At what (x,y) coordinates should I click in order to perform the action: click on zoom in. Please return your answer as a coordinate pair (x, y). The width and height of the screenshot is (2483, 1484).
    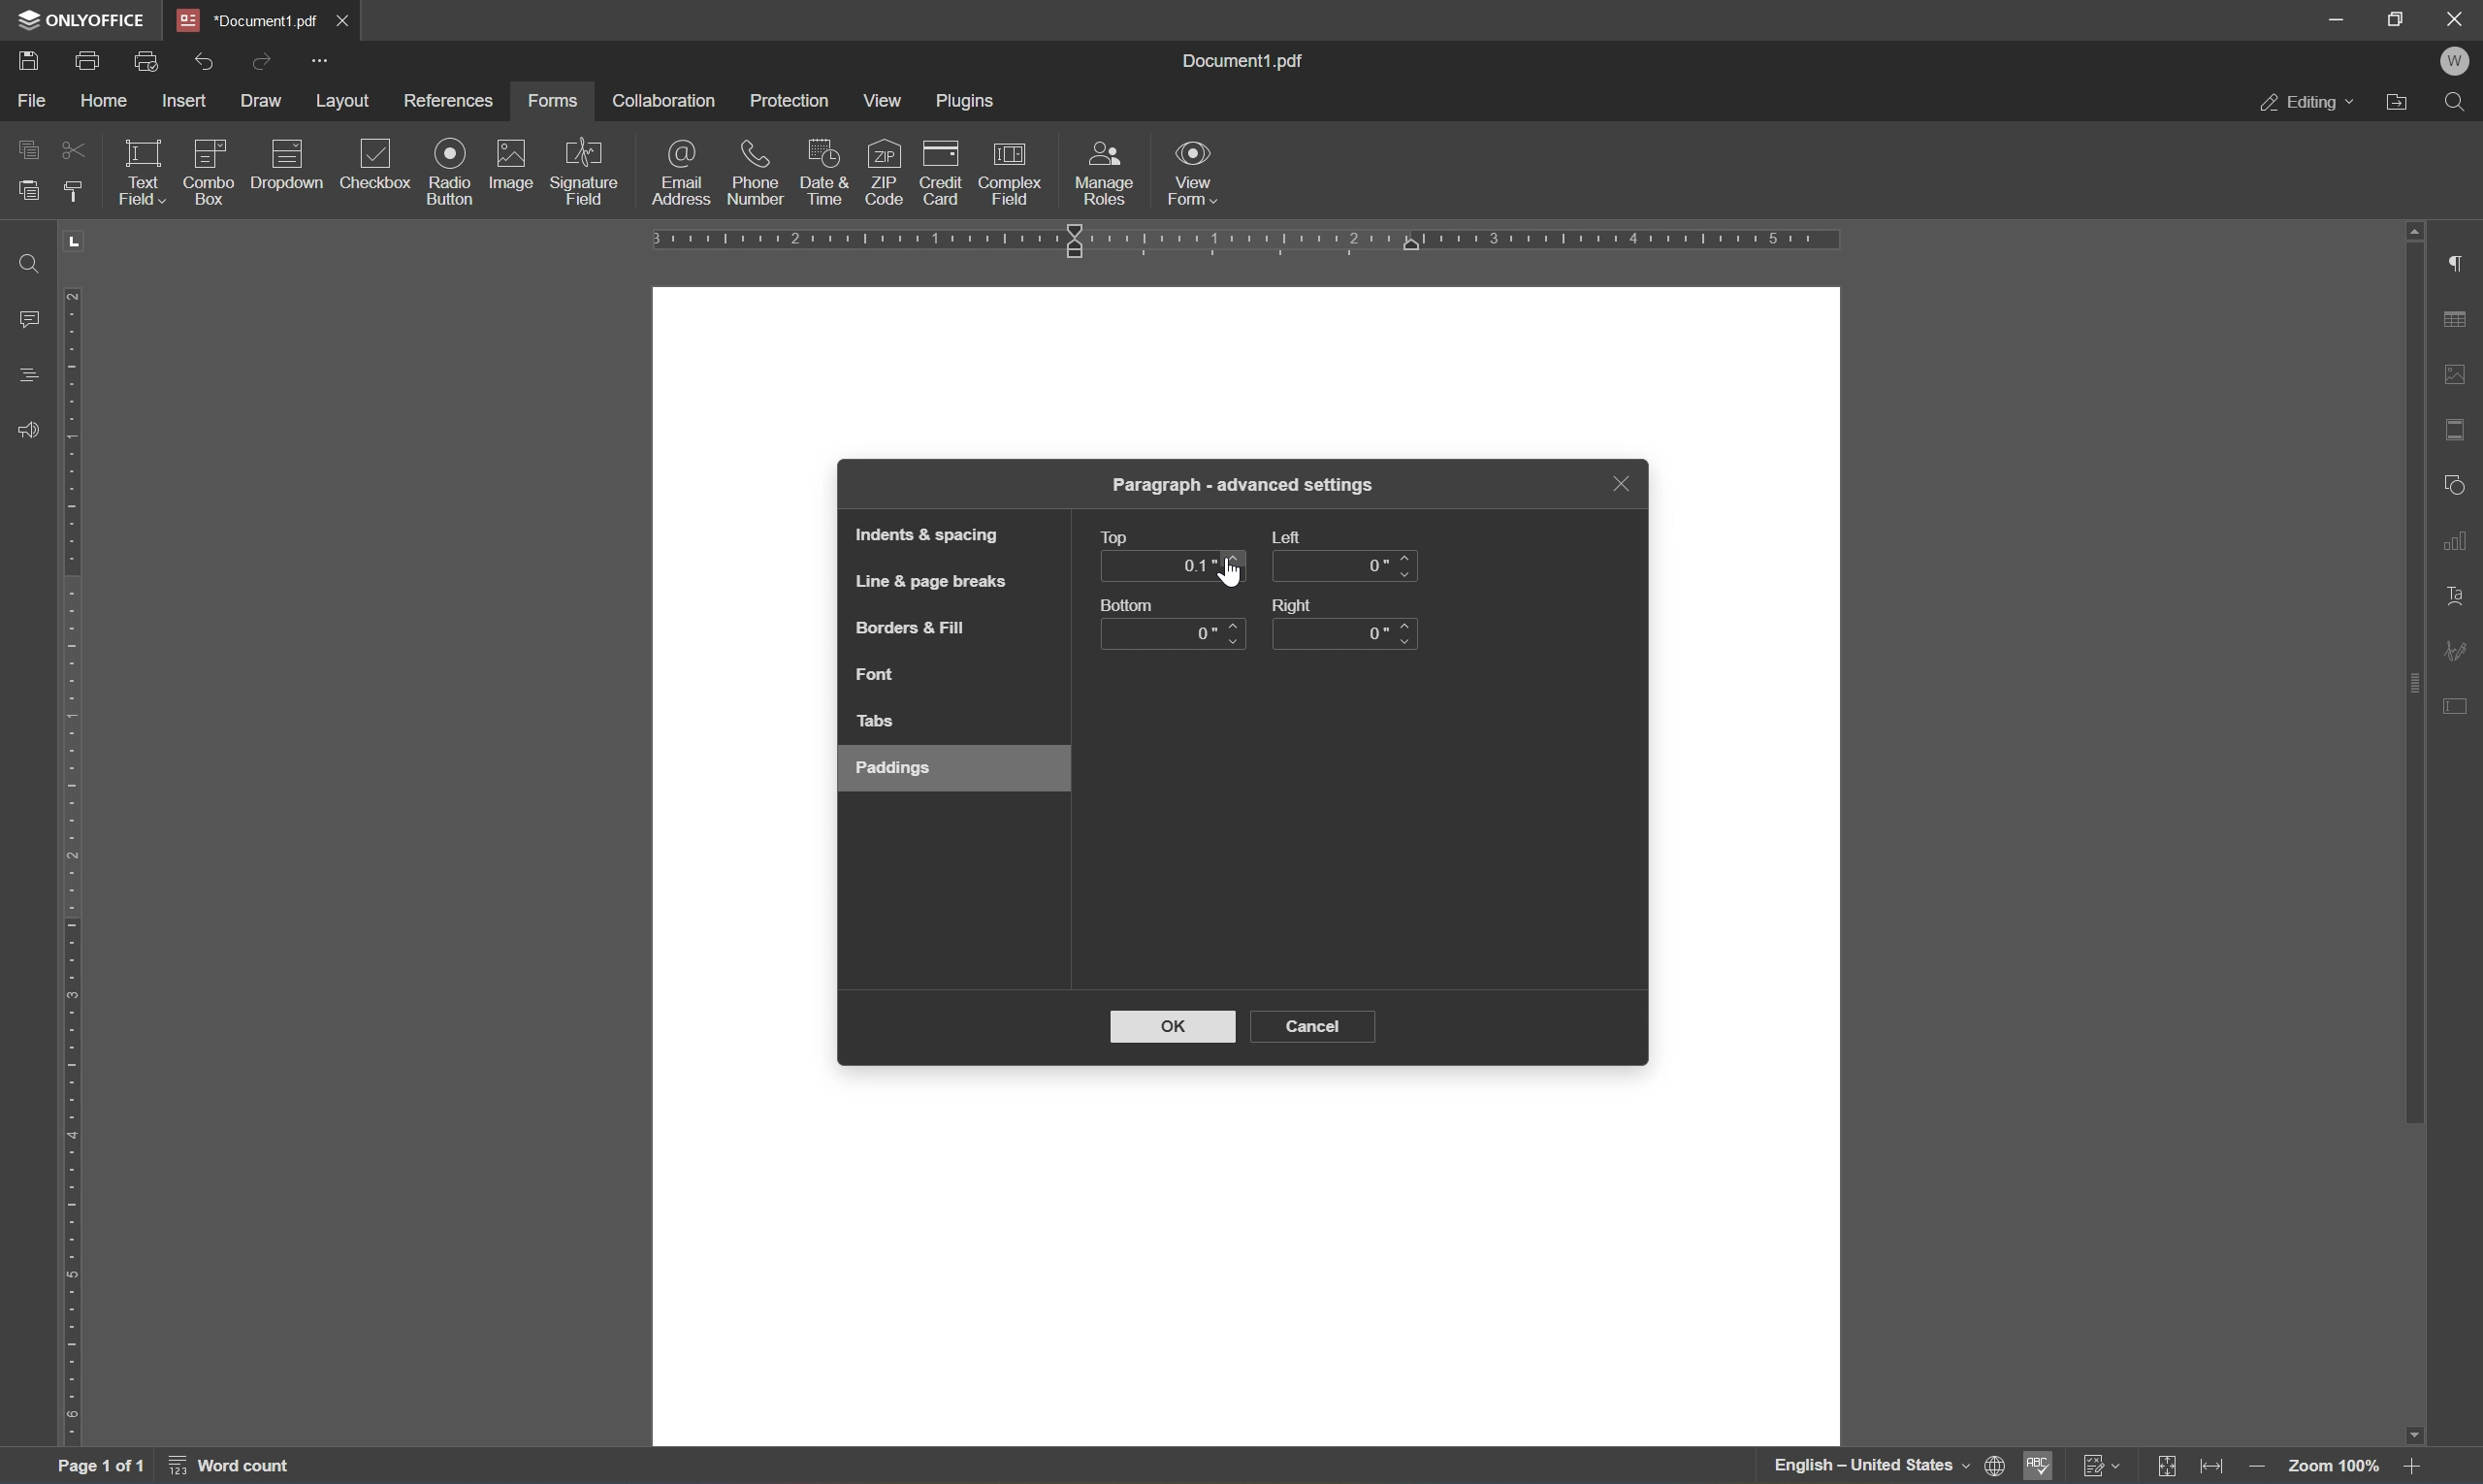
    Looking at the image, I should click on (2415, 1465).